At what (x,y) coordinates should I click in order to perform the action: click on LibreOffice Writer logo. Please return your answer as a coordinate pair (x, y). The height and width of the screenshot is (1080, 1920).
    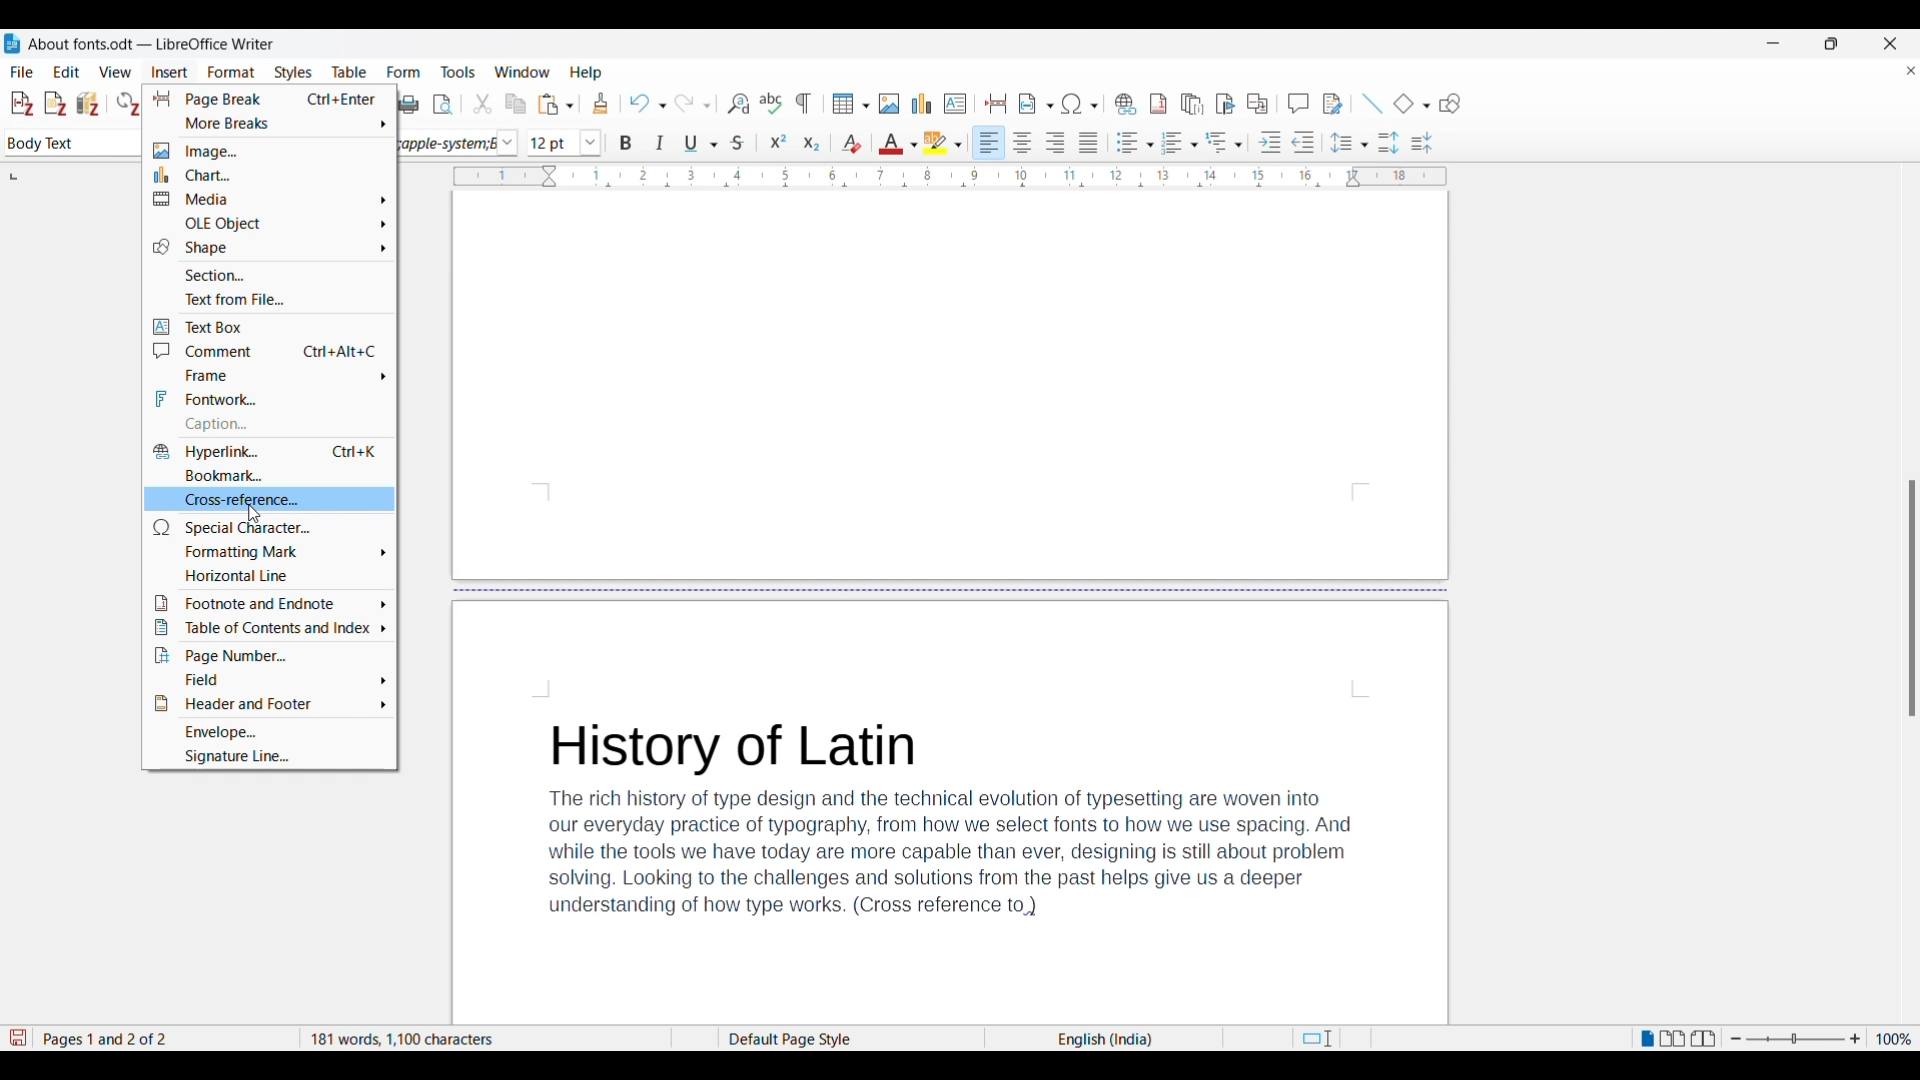
    Looking at the image, I should click on (12, 43).